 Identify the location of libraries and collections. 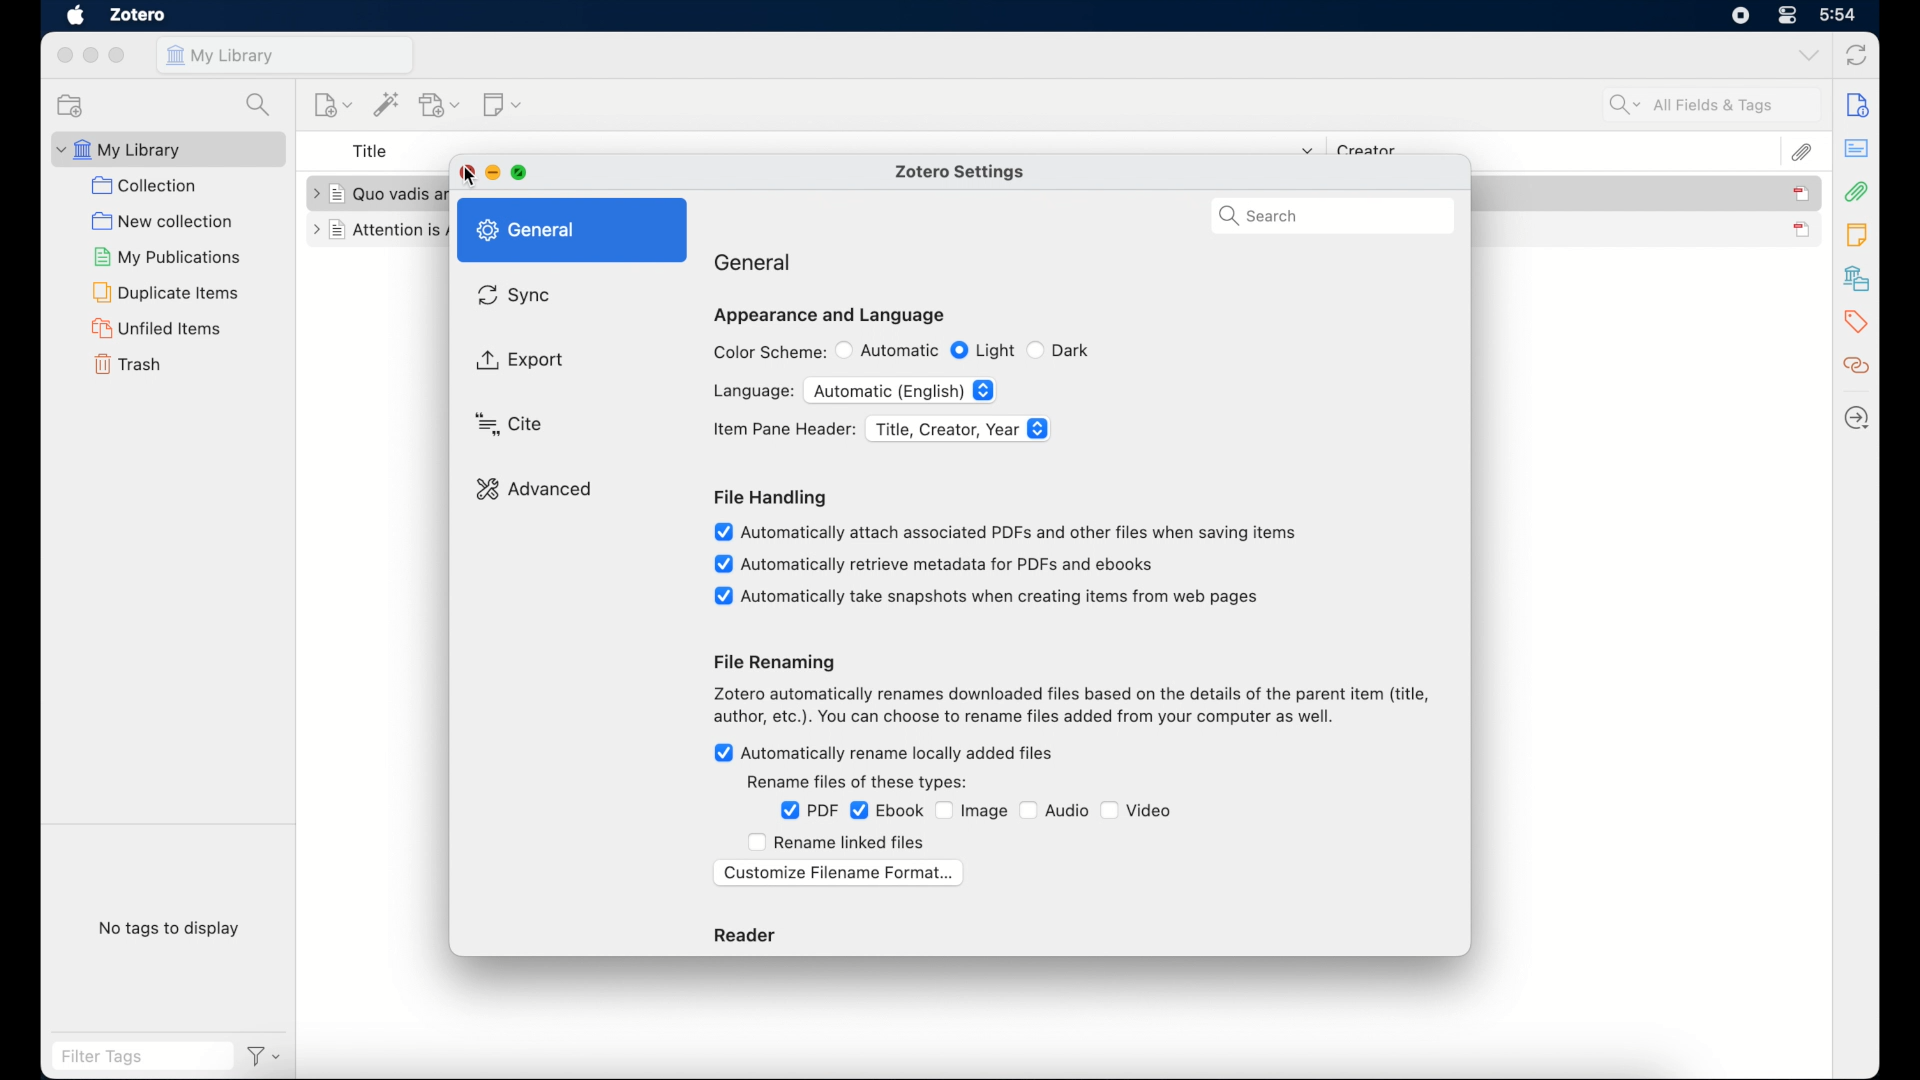
(1859, 278).